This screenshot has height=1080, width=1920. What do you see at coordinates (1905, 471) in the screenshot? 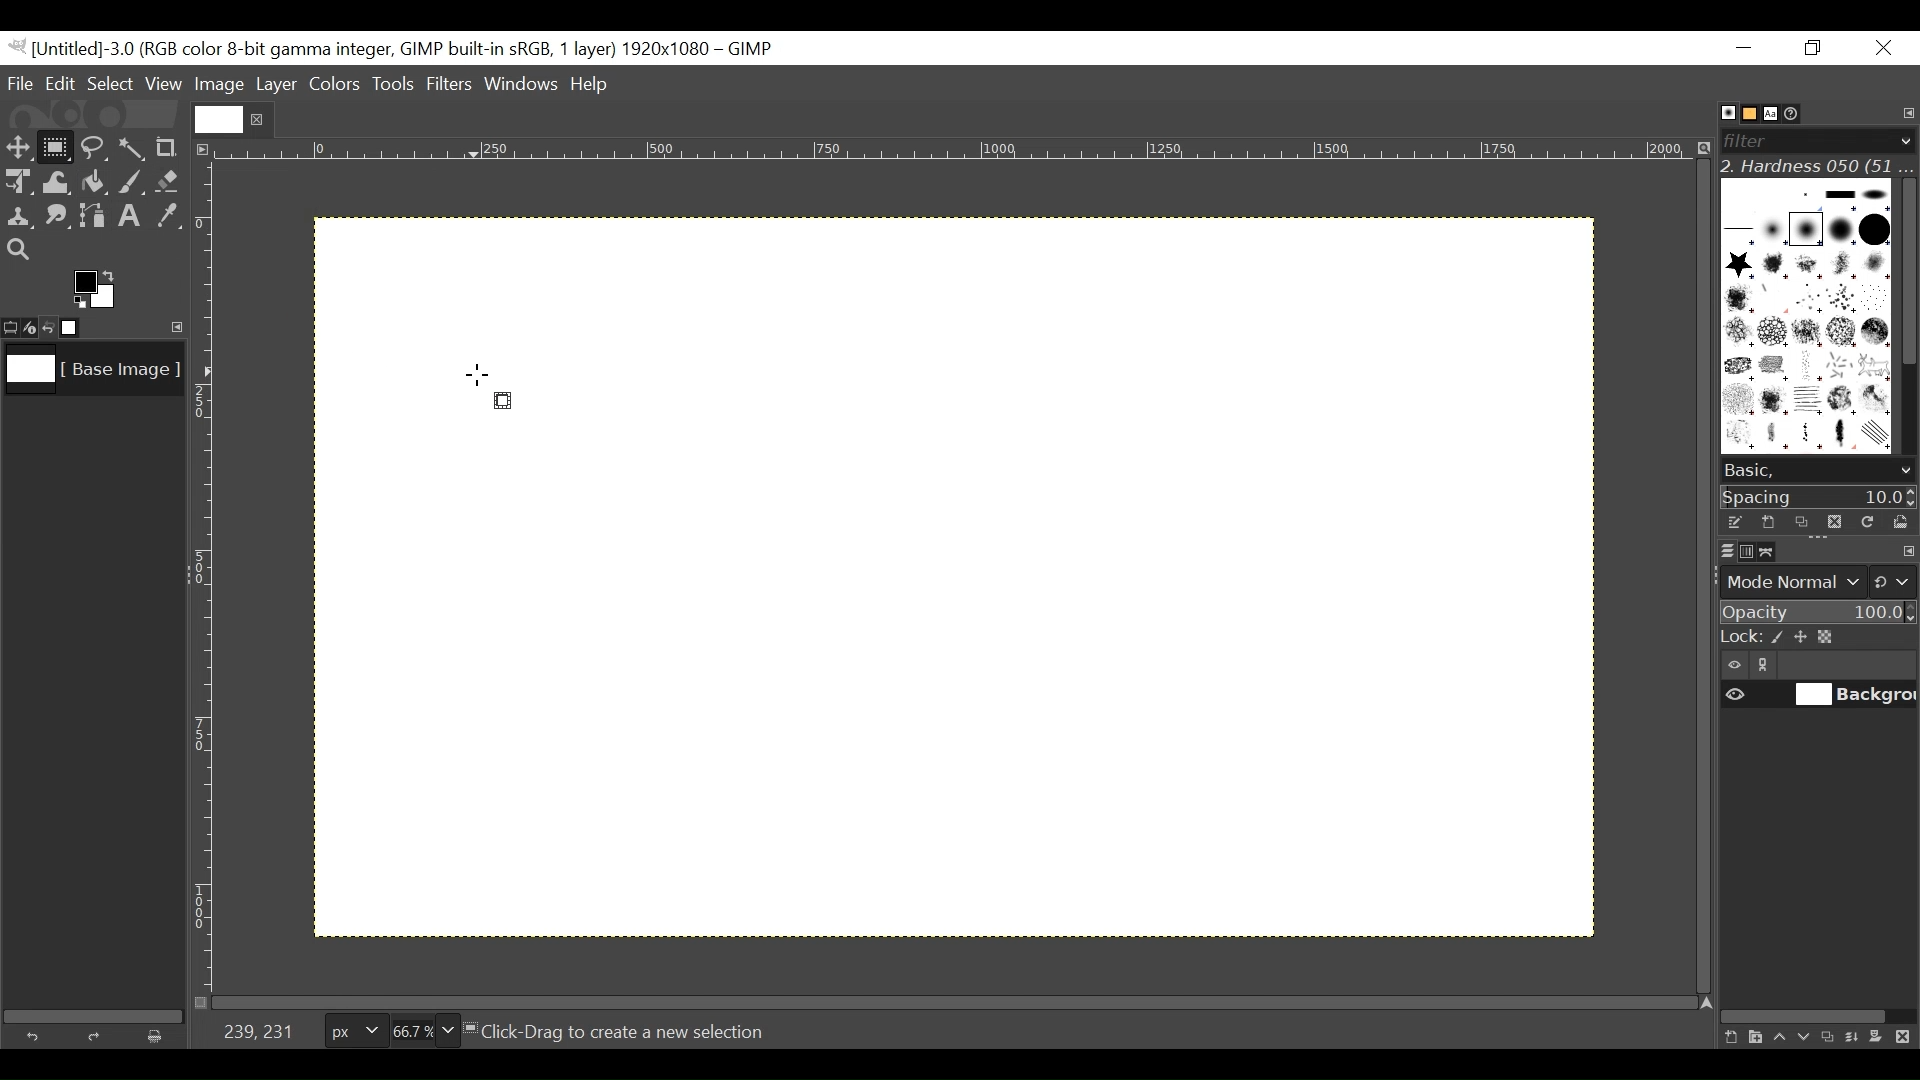
I see `scroll down` at bounding box center [1905, 471].